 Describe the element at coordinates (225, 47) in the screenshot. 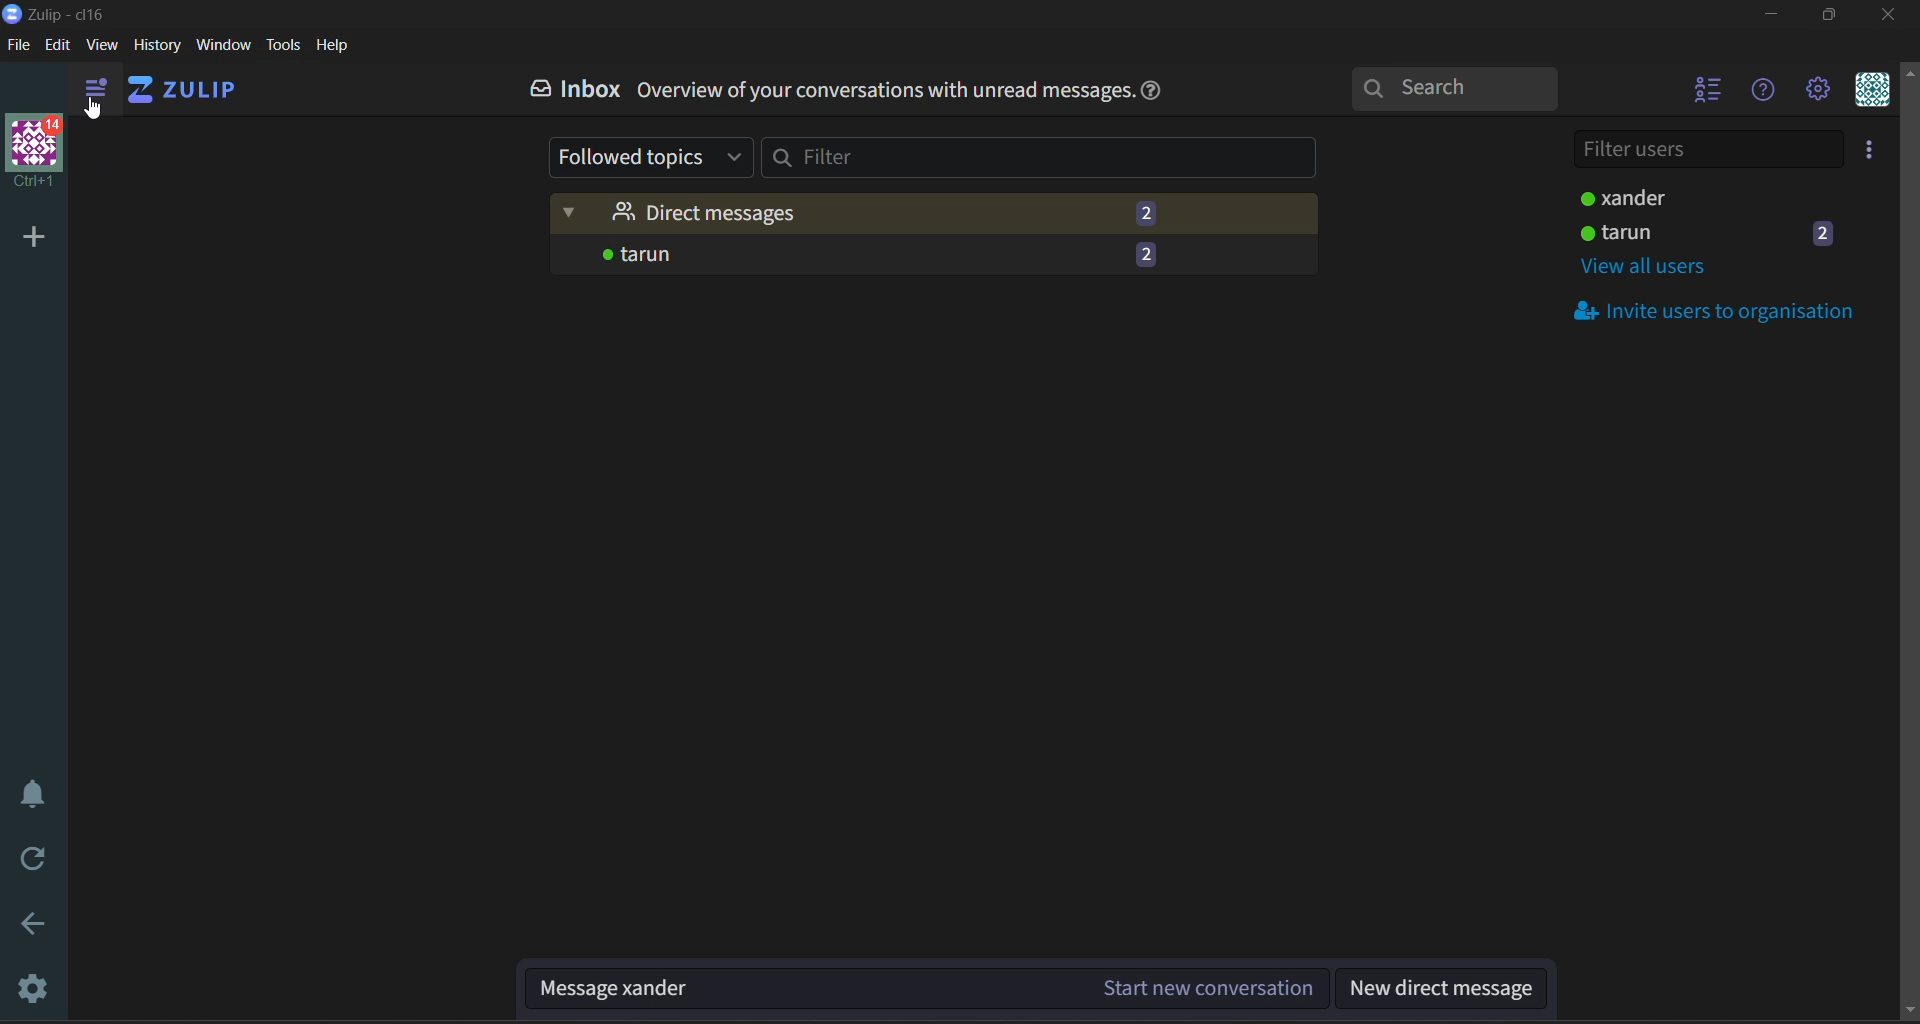

I see `window` at that location.